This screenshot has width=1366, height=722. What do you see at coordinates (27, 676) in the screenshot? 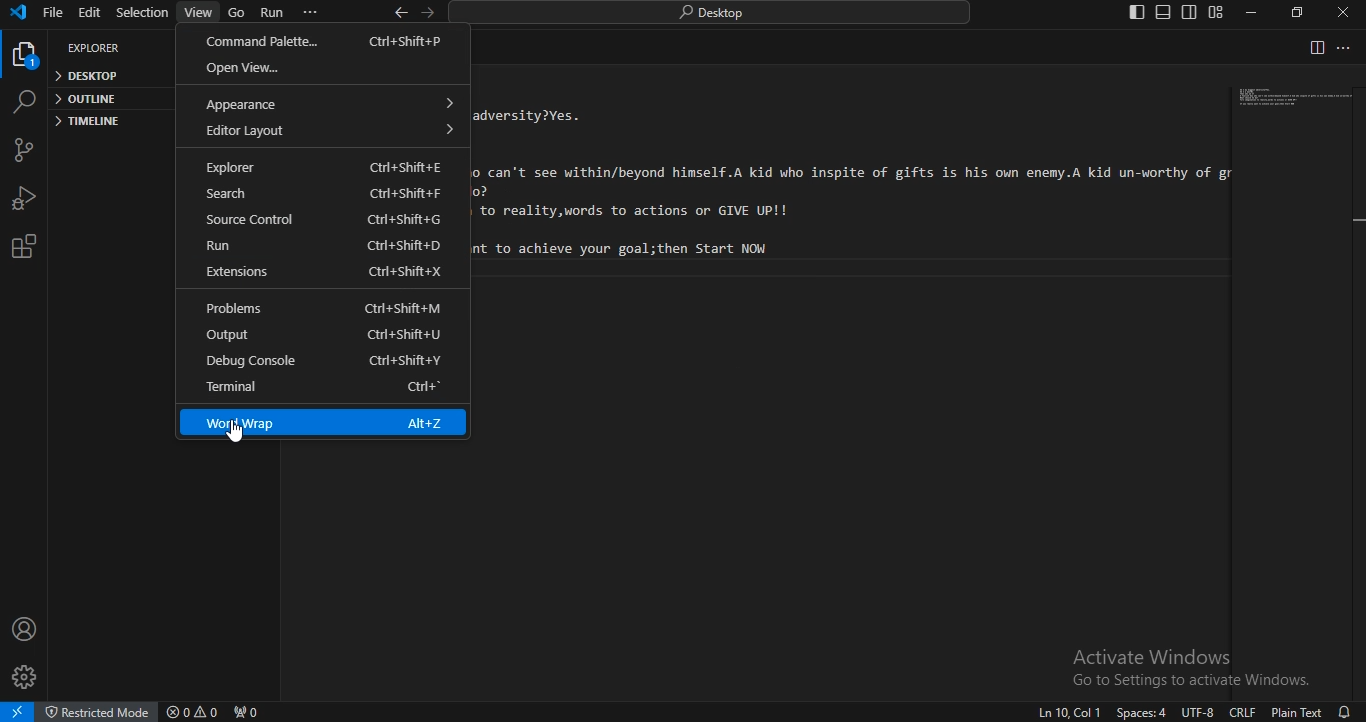
I see `manage` at bounding box center [27, 676].